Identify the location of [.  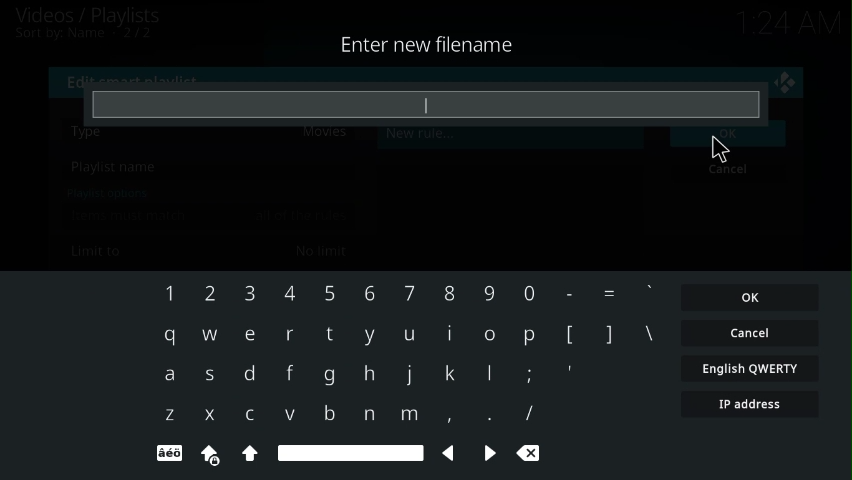
(568, 336).